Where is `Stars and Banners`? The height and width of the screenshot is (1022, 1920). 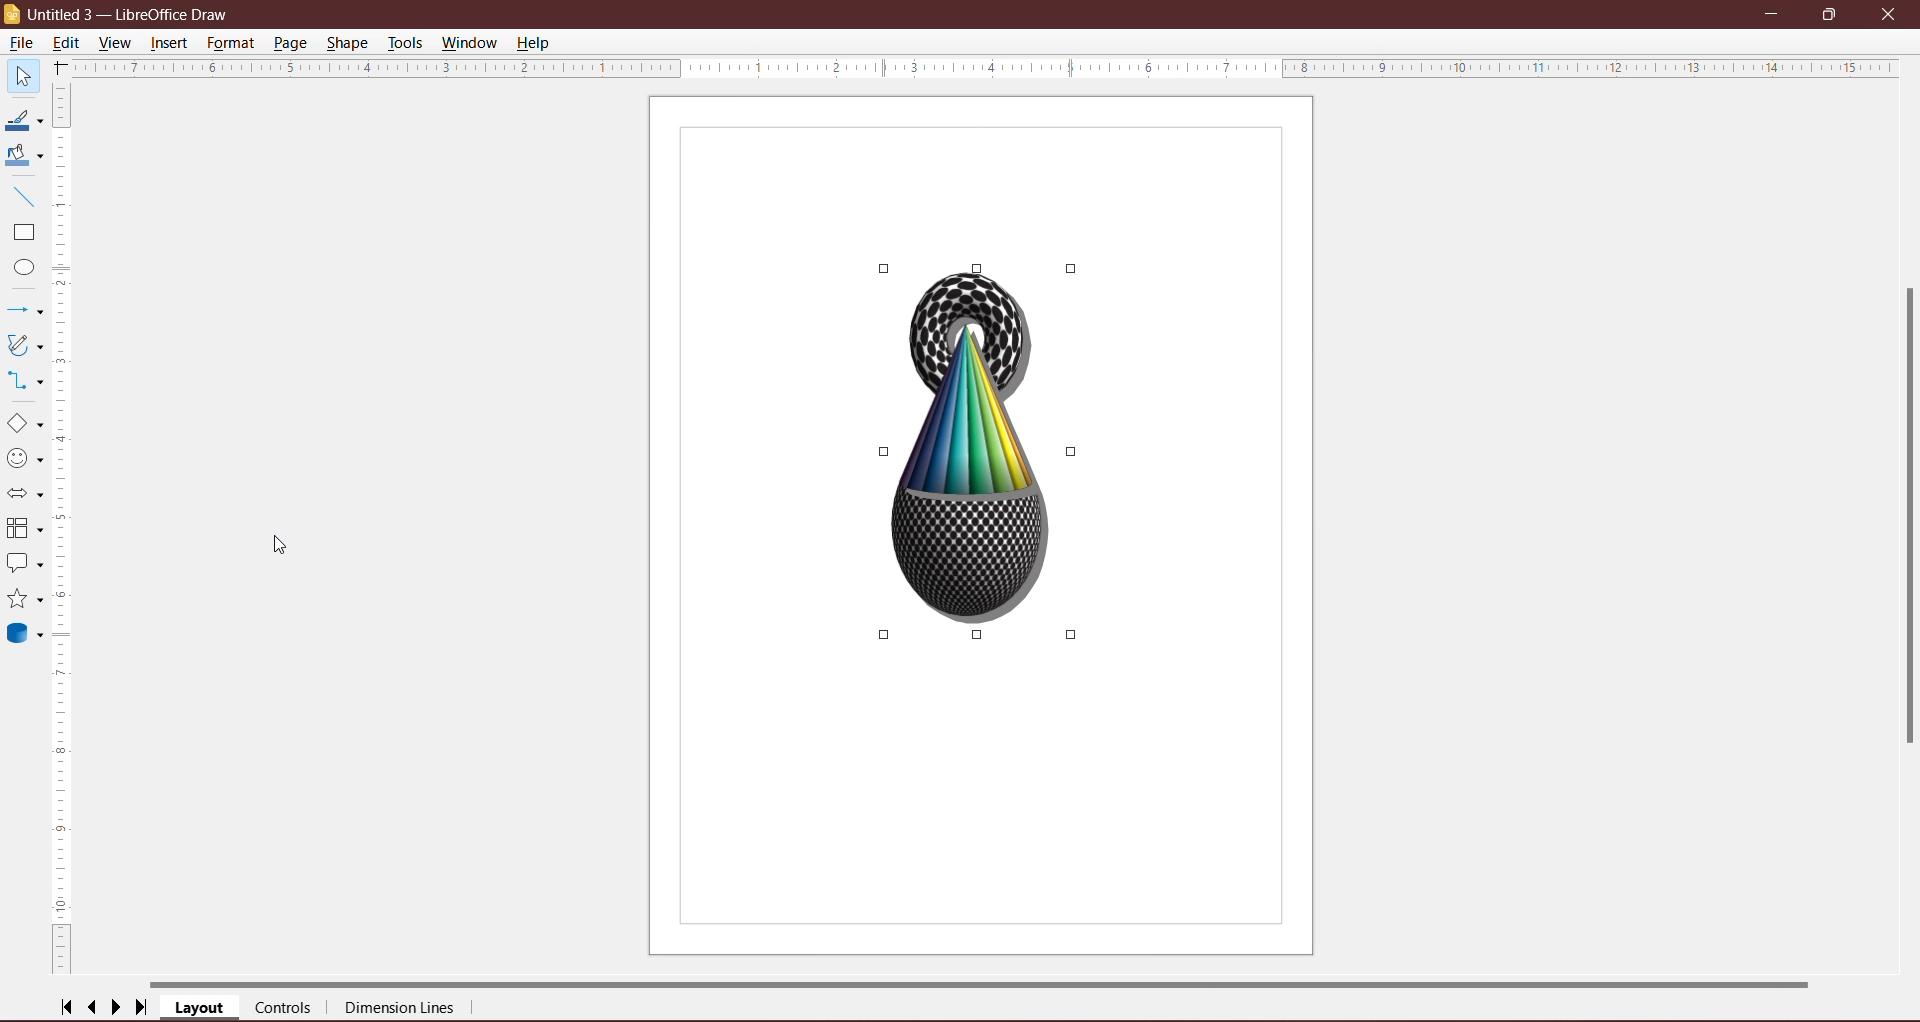
Stars and Banners is located at coordinates (25, 599).